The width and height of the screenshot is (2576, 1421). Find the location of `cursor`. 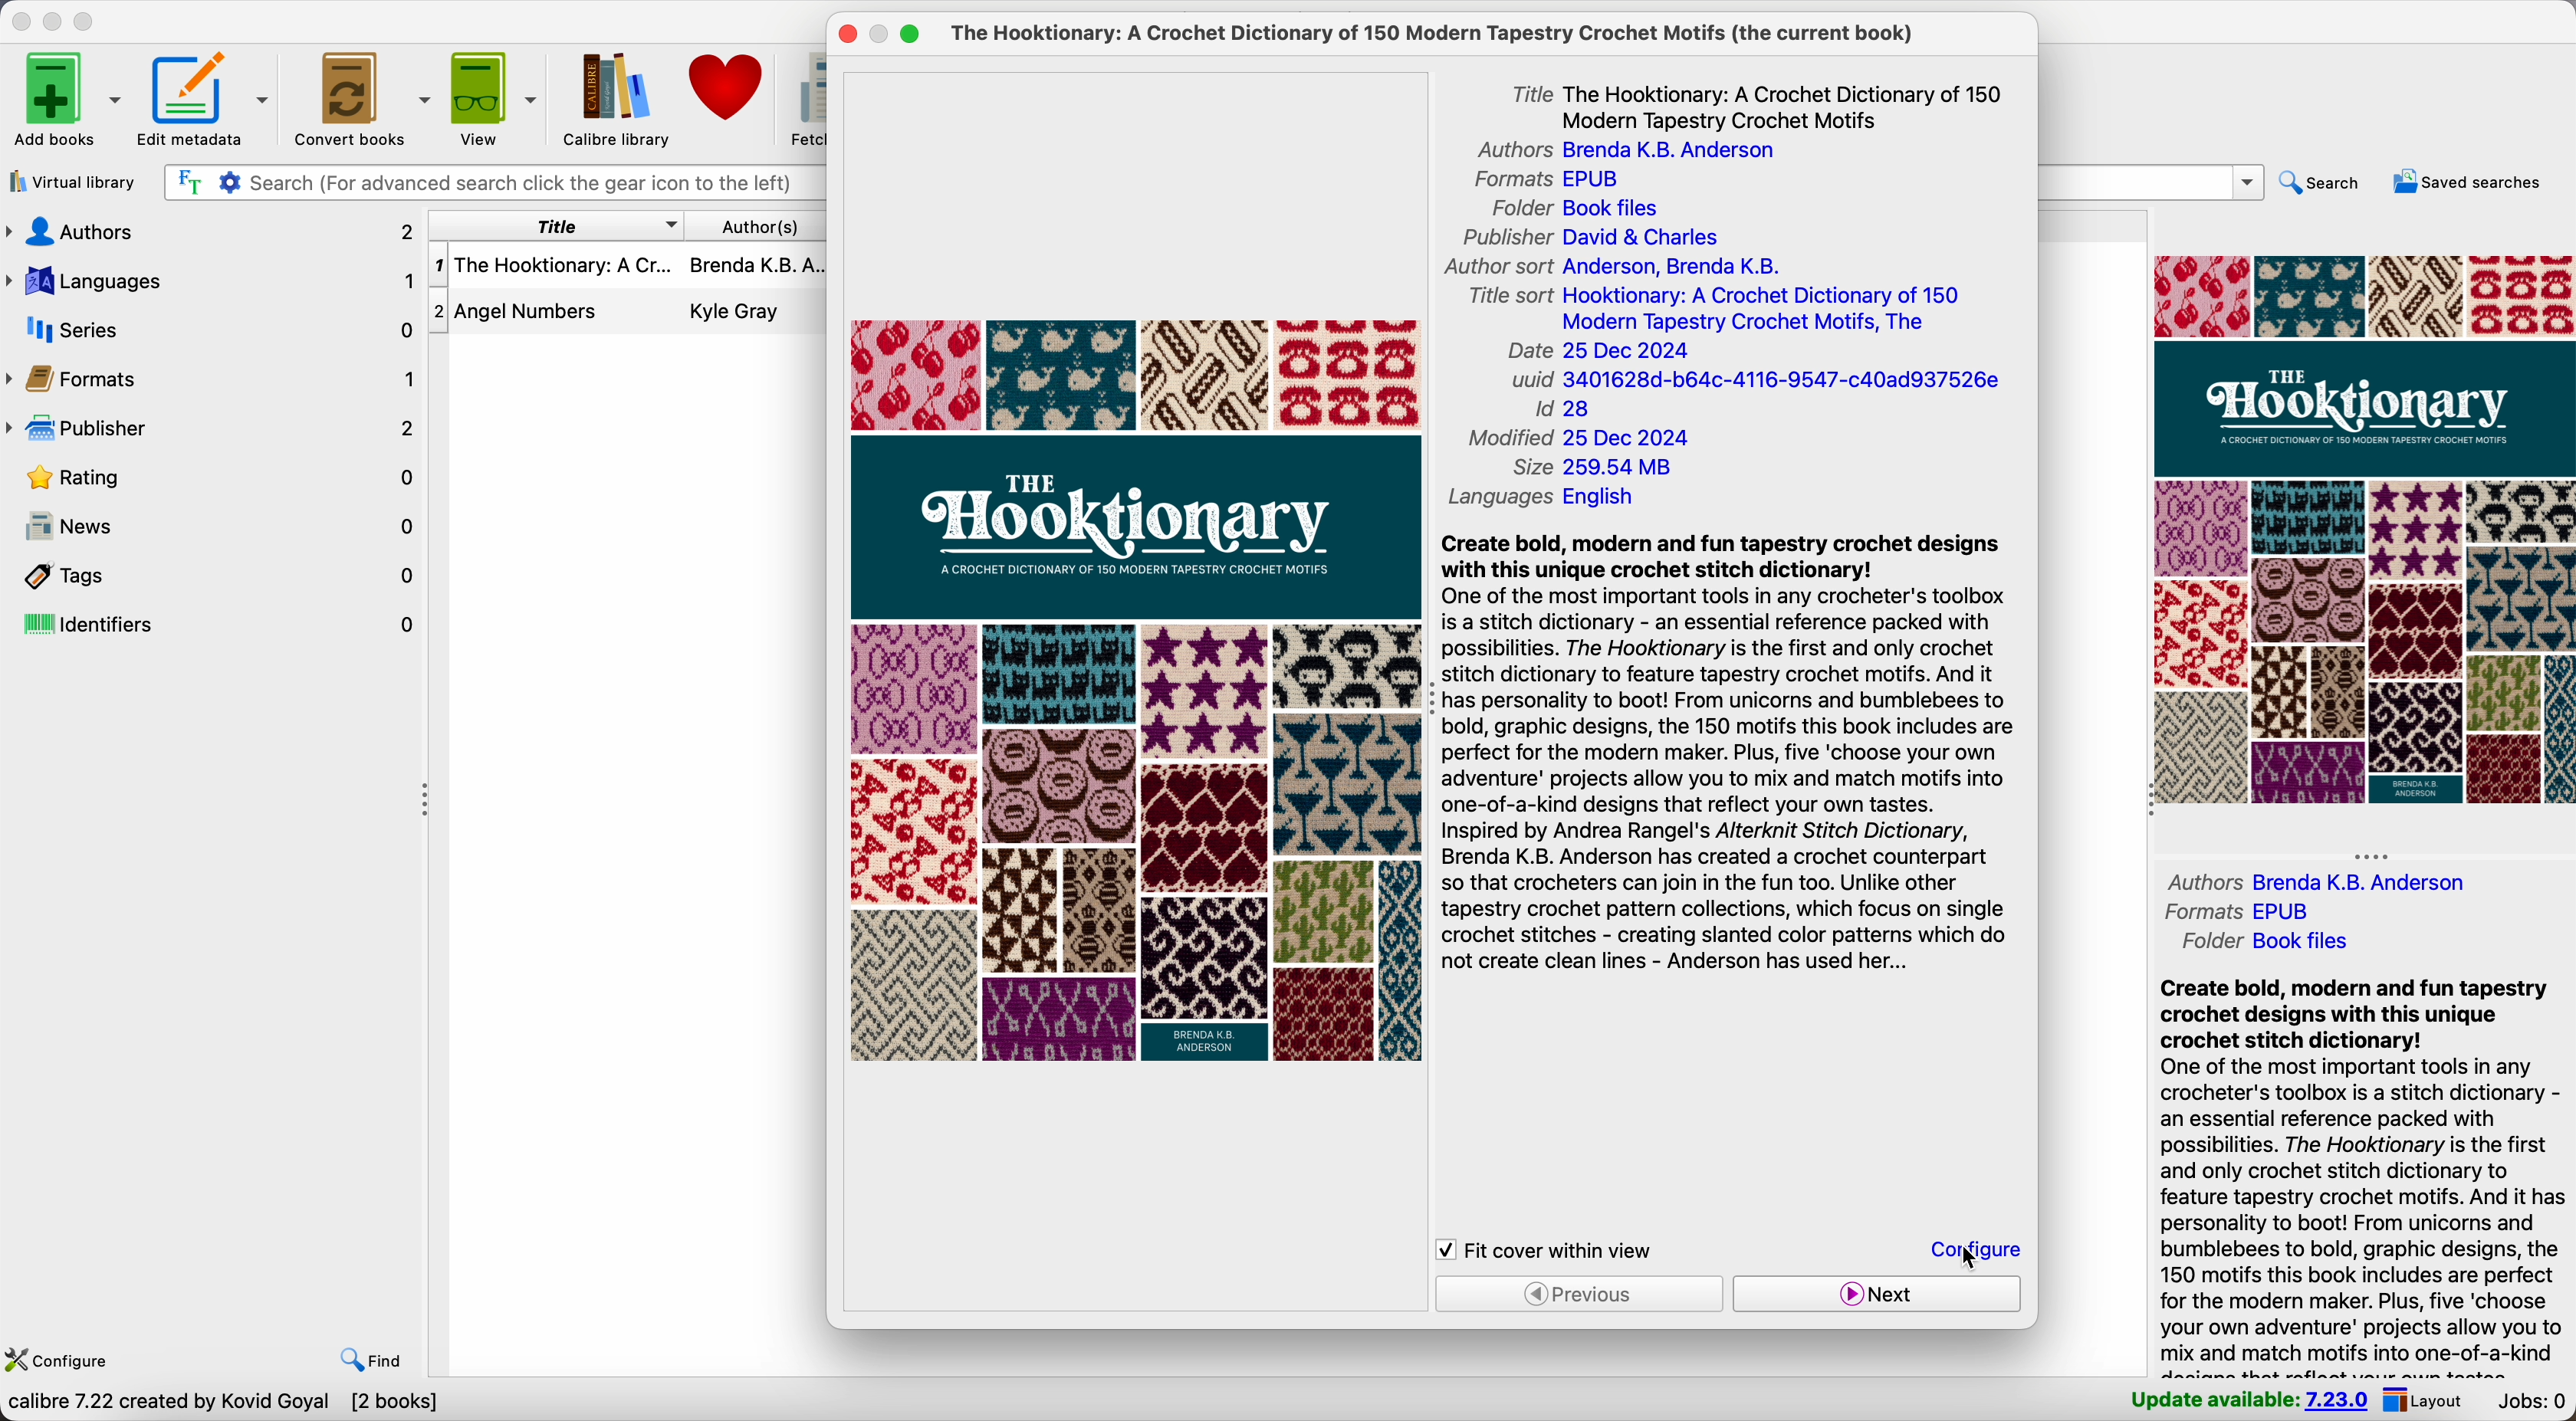

cursor is located at coordinates (1964, 1255).